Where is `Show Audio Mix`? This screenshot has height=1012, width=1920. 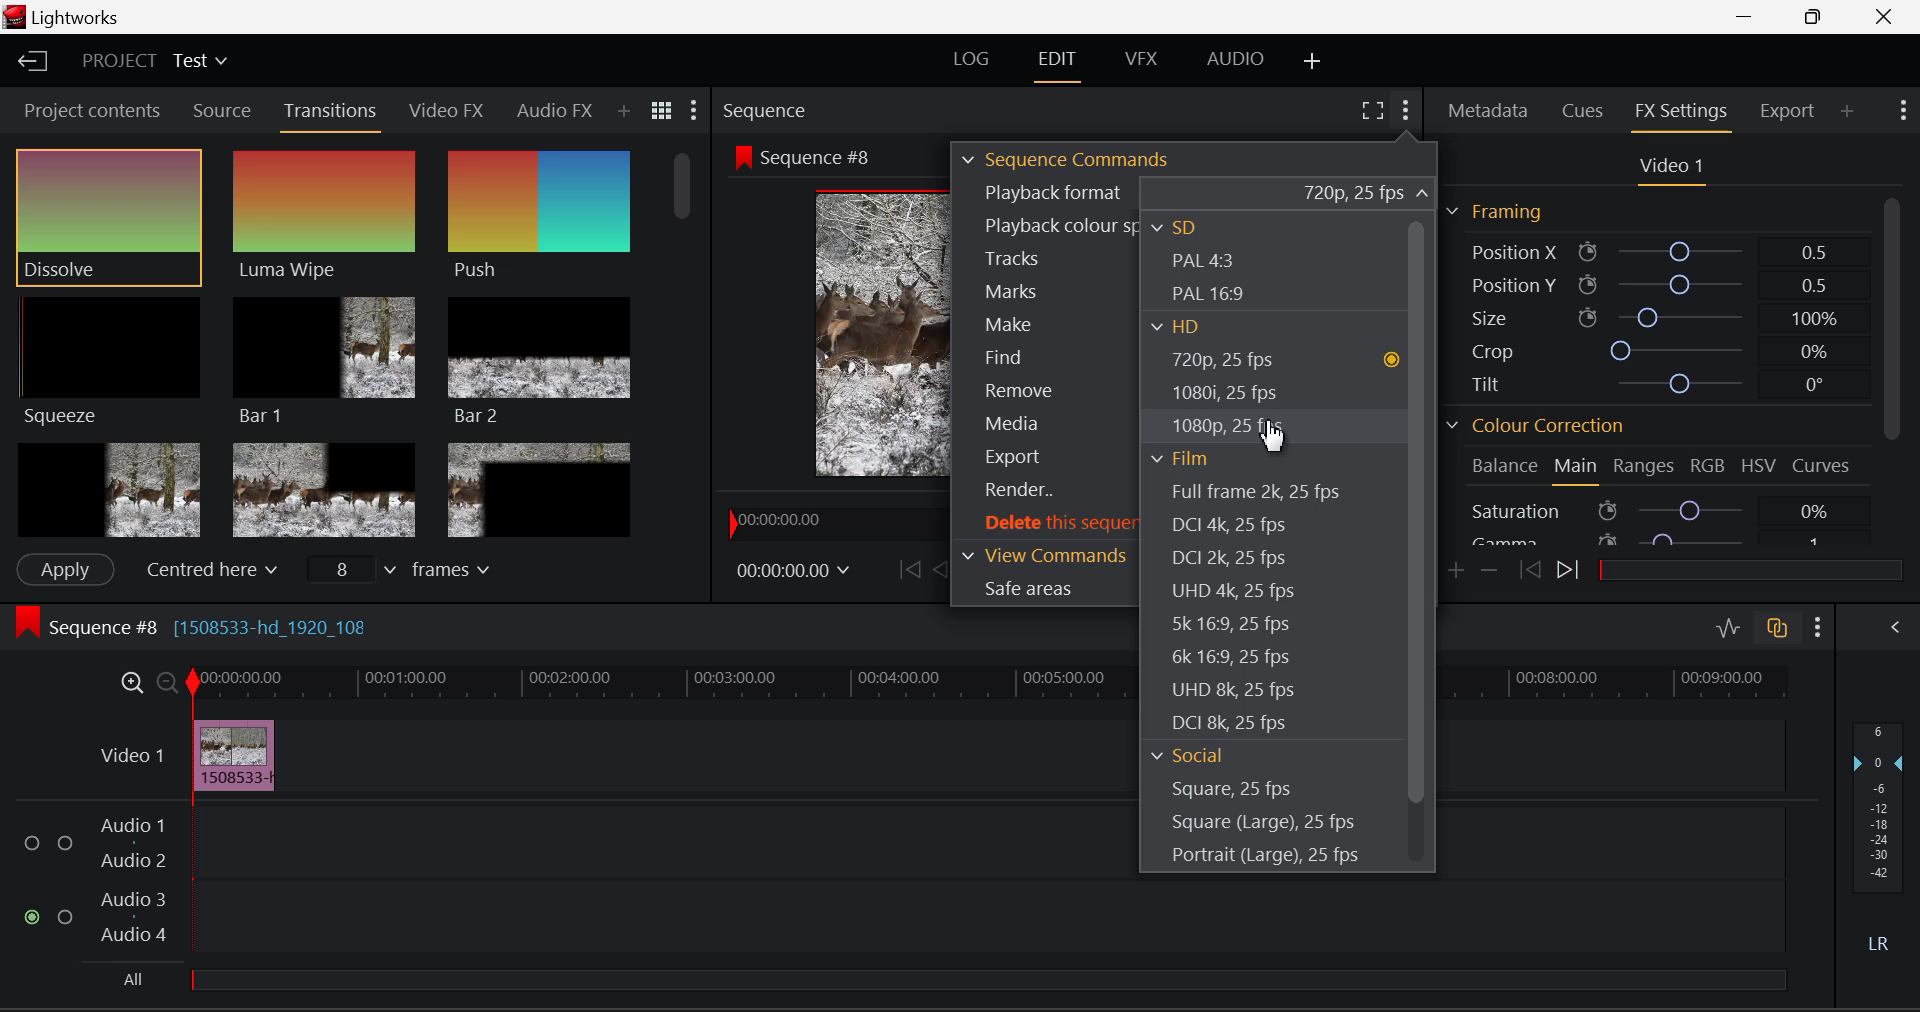 Show Audio Mix is located at coordinates (1894, 627).